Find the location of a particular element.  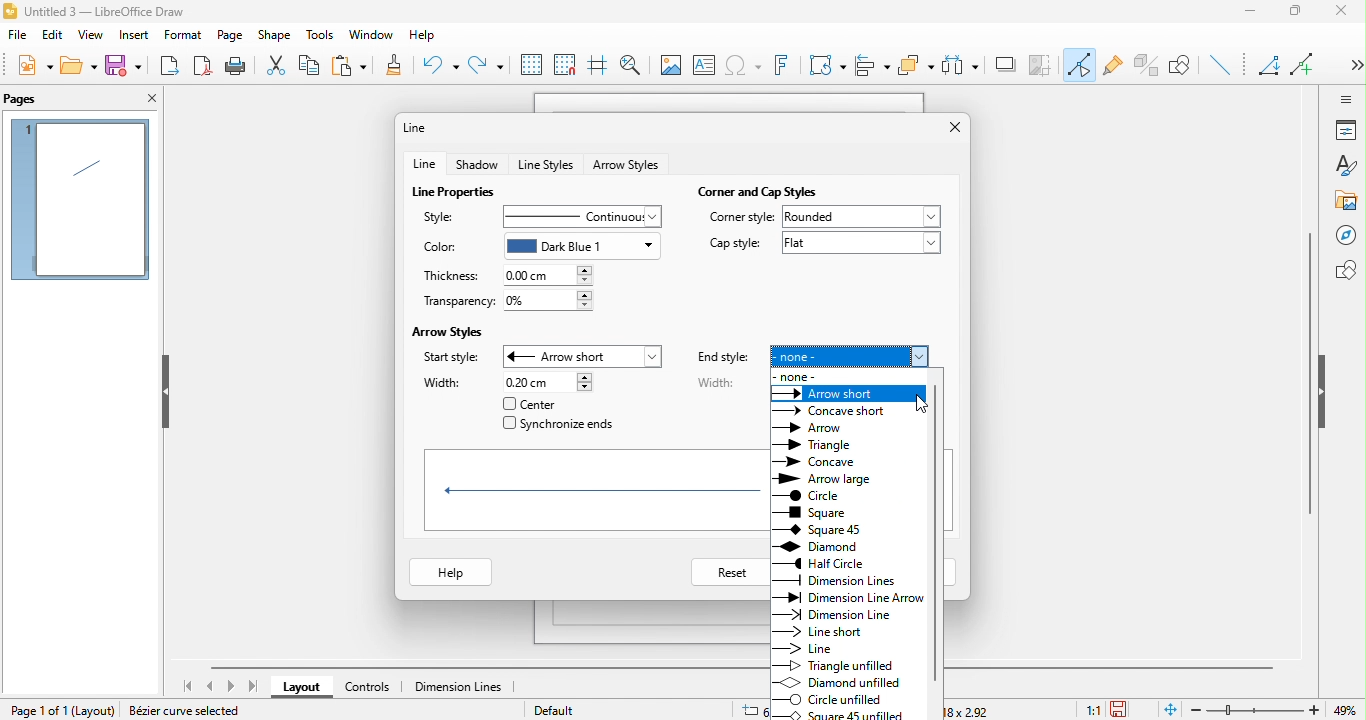

shadow is located at coordinates (1007, 65).